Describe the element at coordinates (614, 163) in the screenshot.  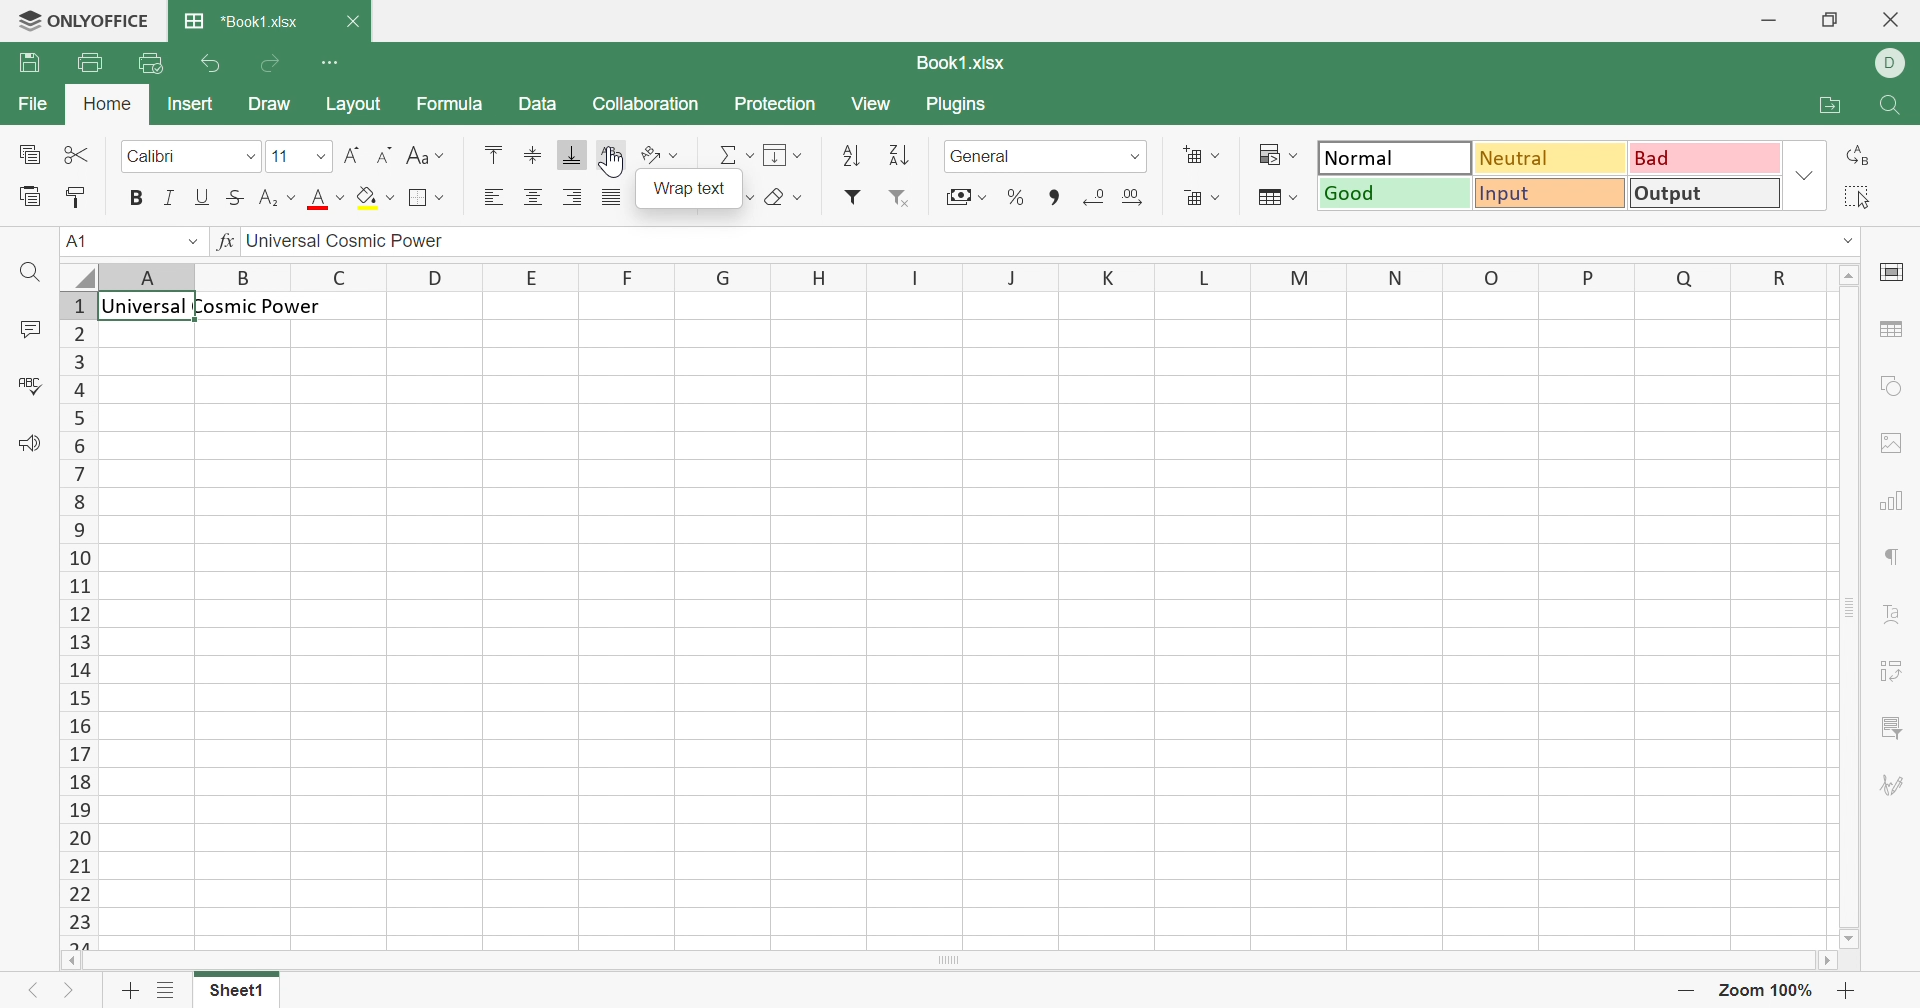
I see `Cursor` at that location.